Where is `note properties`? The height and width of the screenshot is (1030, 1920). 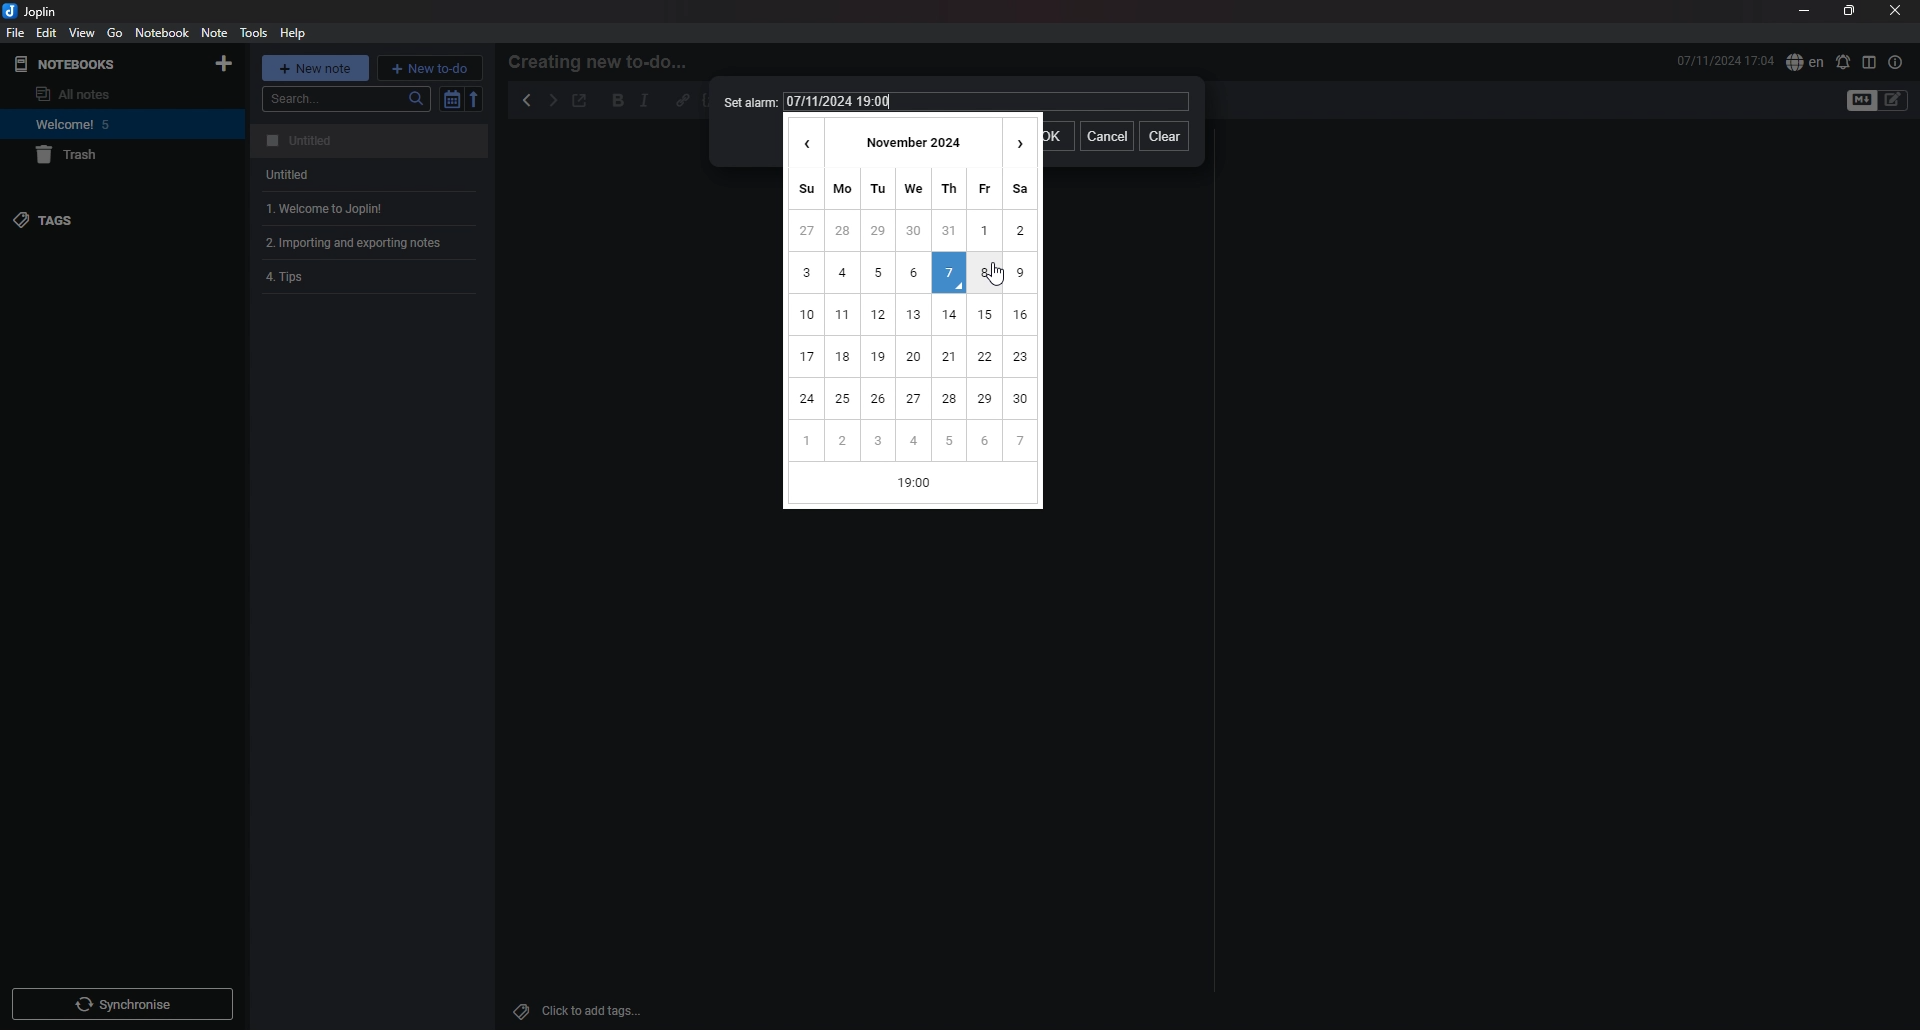 note properties is located at coordinates (1897, 63).